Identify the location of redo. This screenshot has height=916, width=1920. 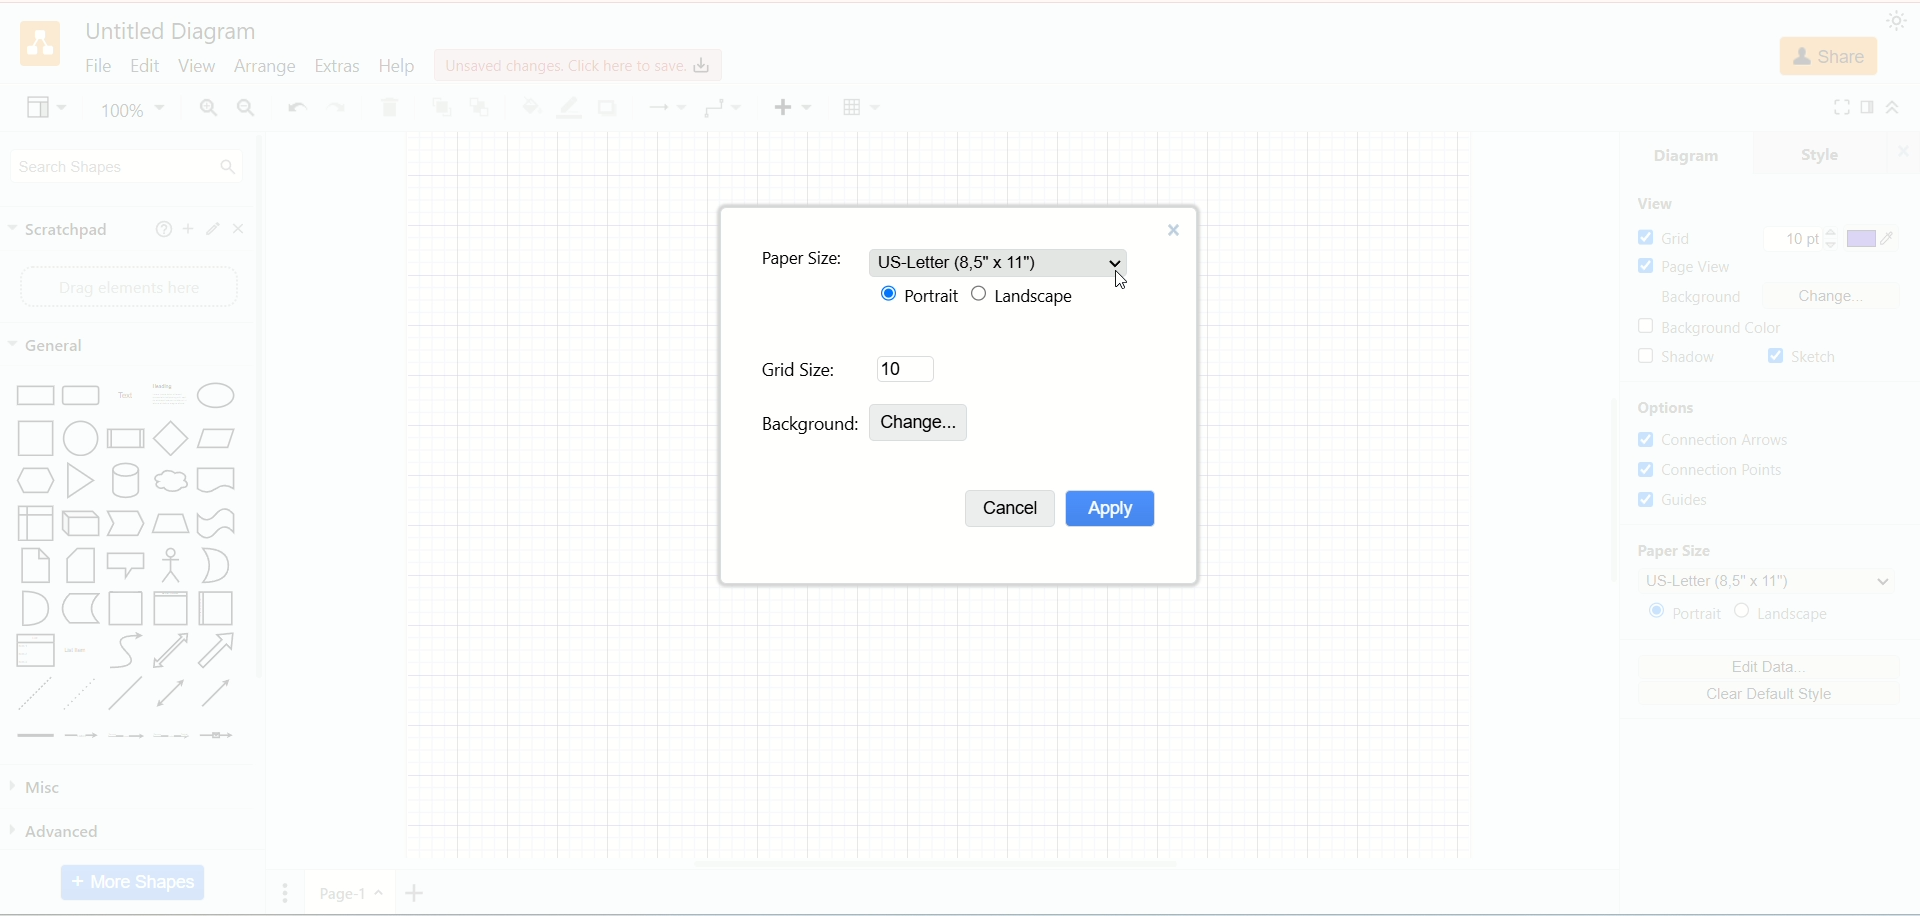
(336, 109).